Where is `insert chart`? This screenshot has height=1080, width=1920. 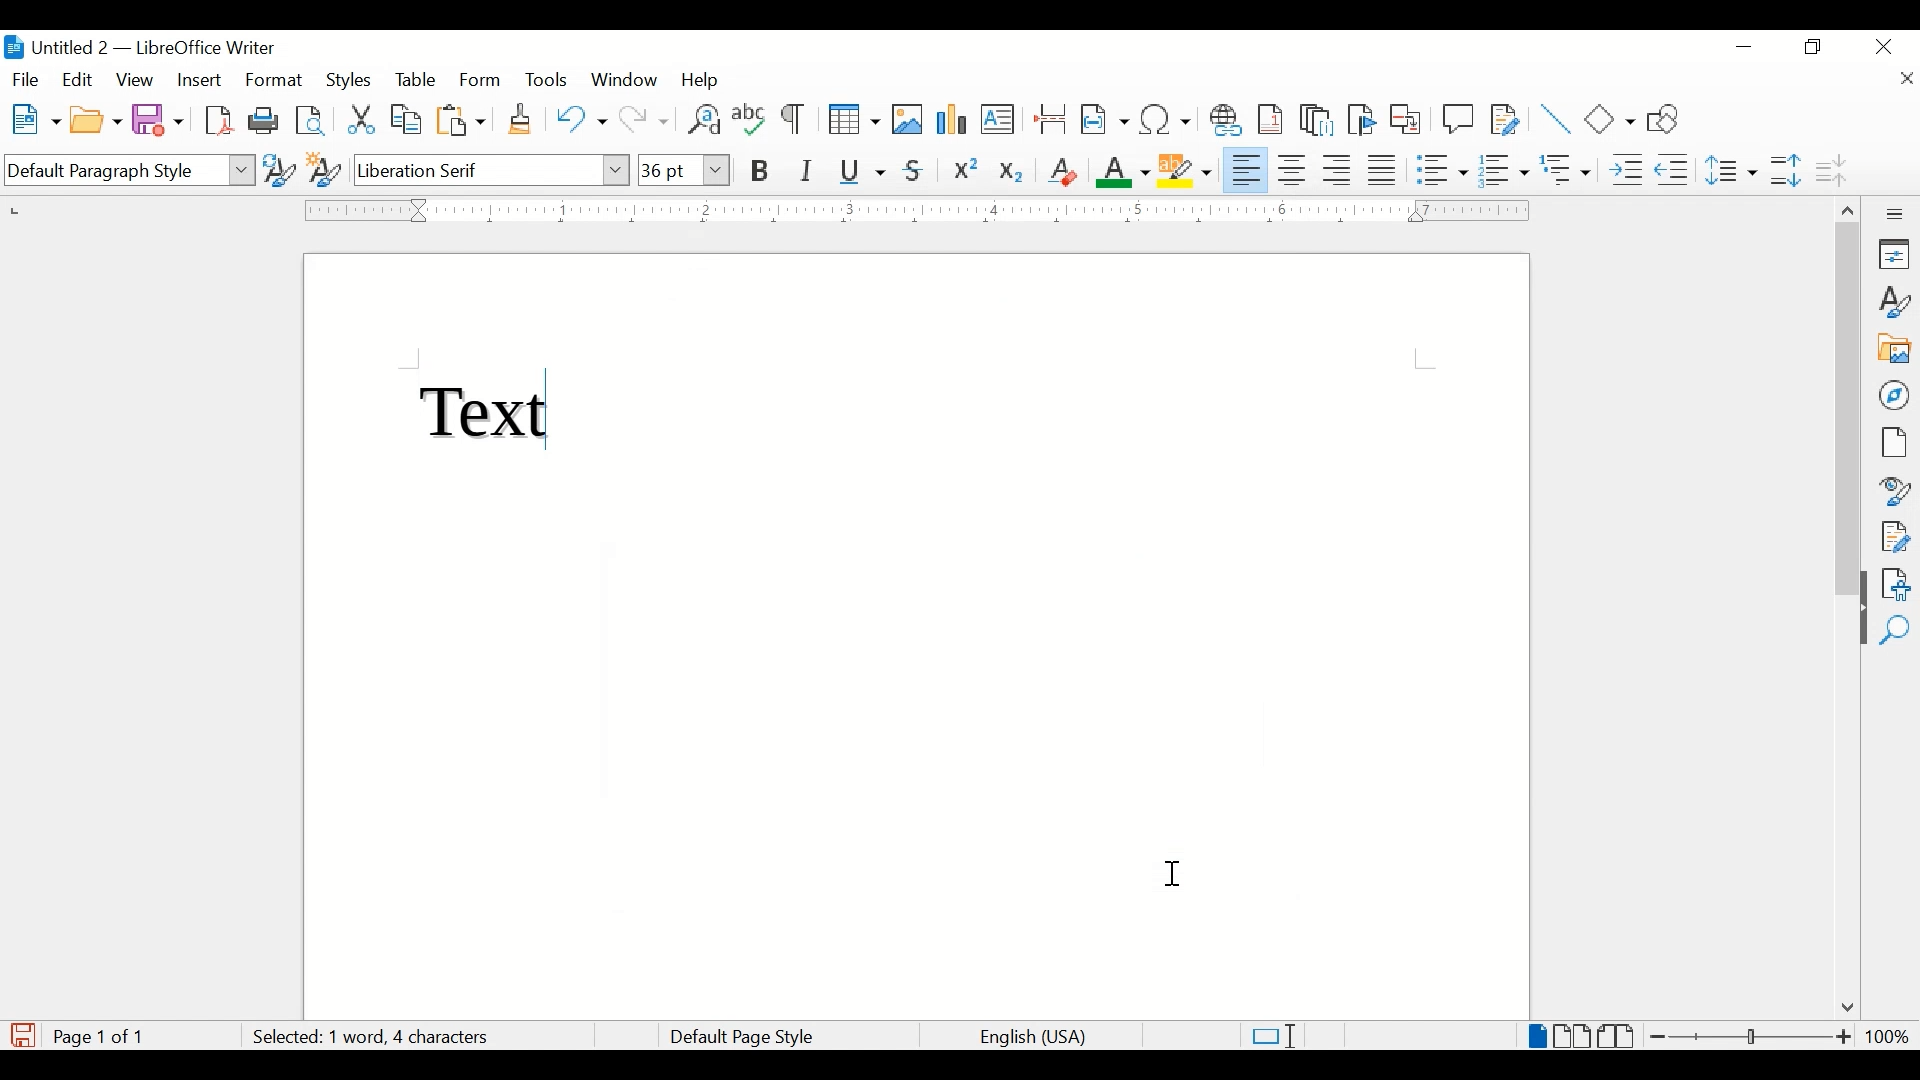 insert chart is located at coordinates (954, 121).